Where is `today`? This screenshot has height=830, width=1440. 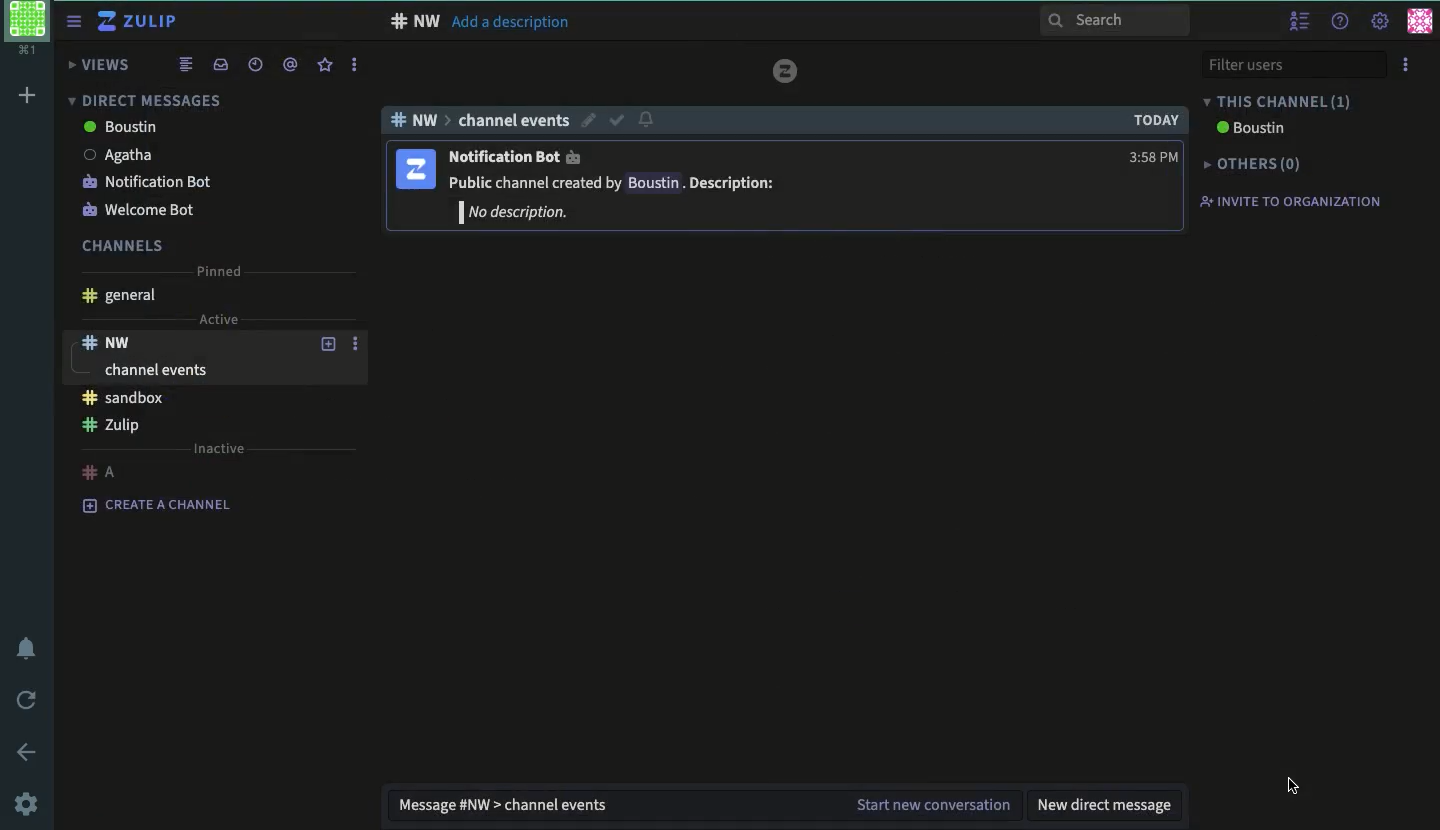
today is located at coordinates (1159, 120).